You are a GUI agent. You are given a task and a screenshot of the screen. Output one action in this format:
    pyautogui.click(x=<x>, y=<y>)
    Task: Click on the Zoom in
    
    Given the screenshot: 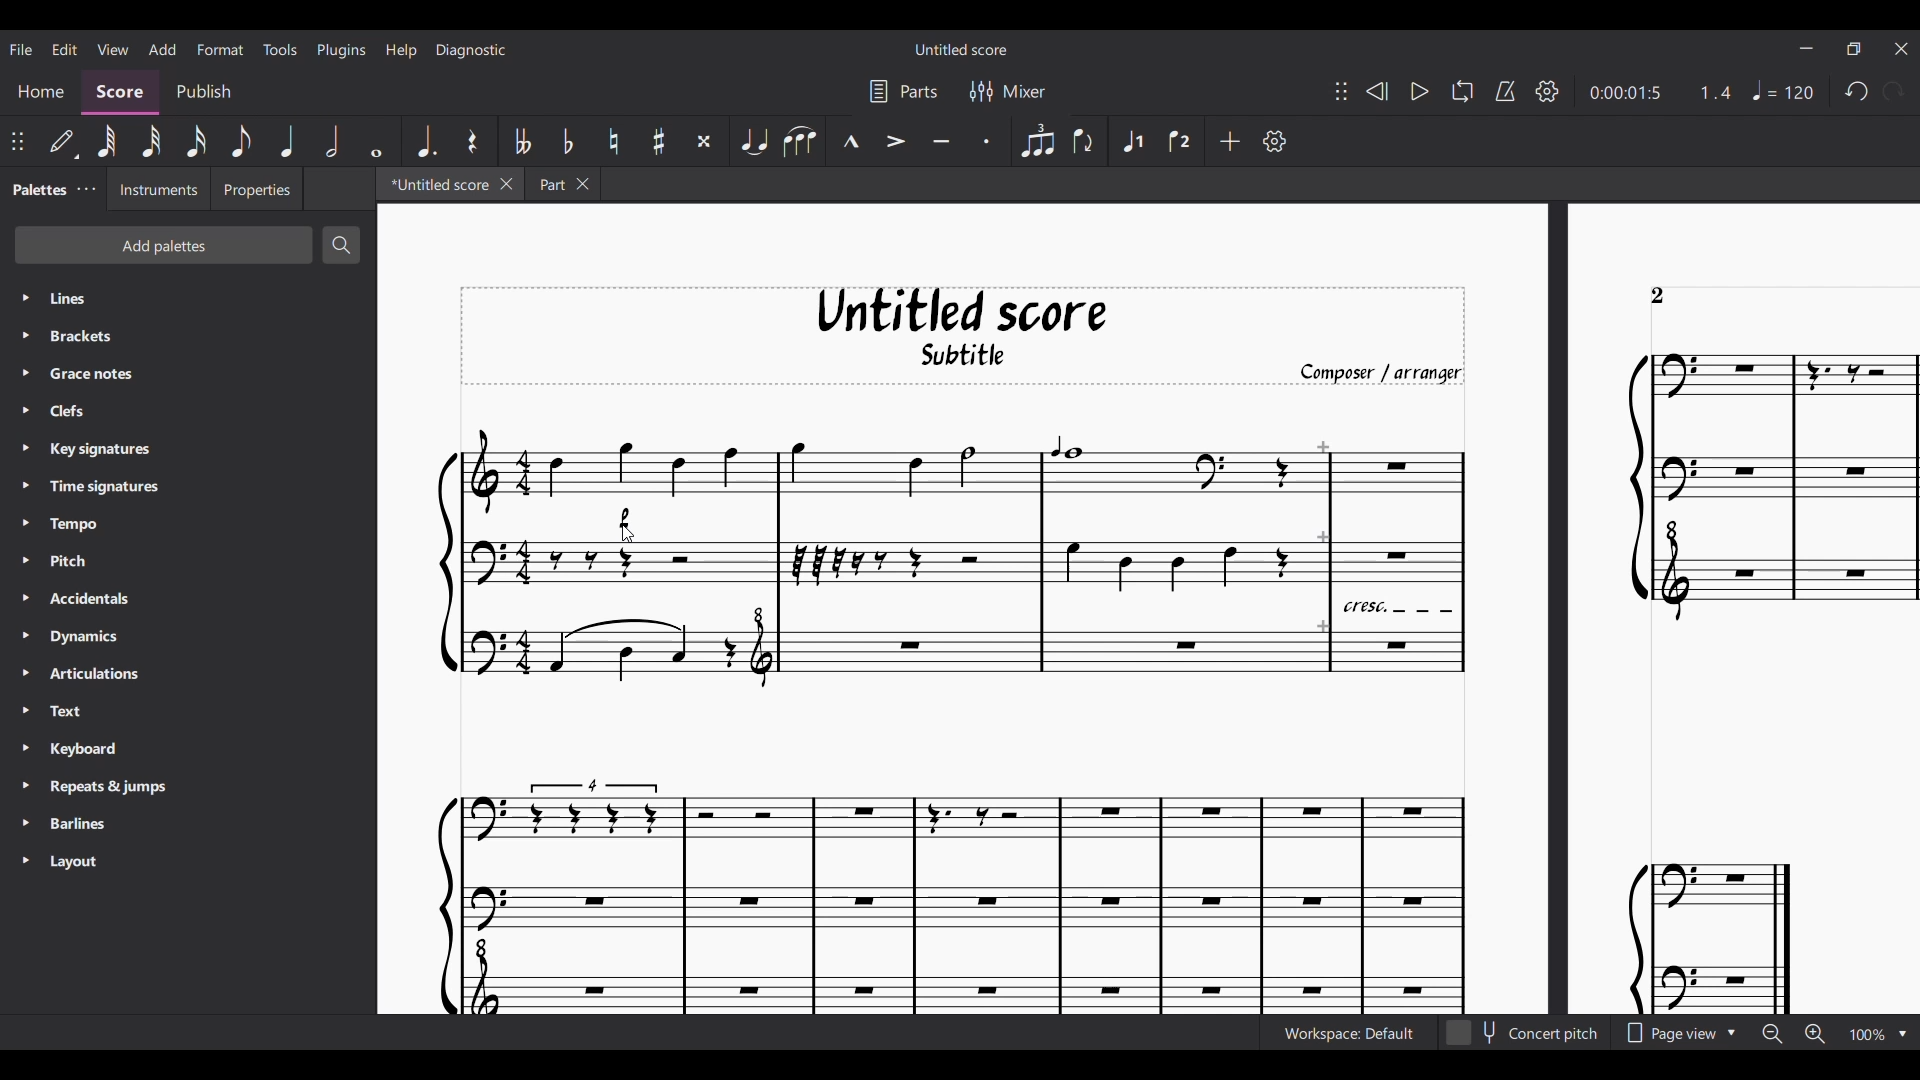 What is the action you would take?
    pyautogui.click(x=1815, y=1034)
    